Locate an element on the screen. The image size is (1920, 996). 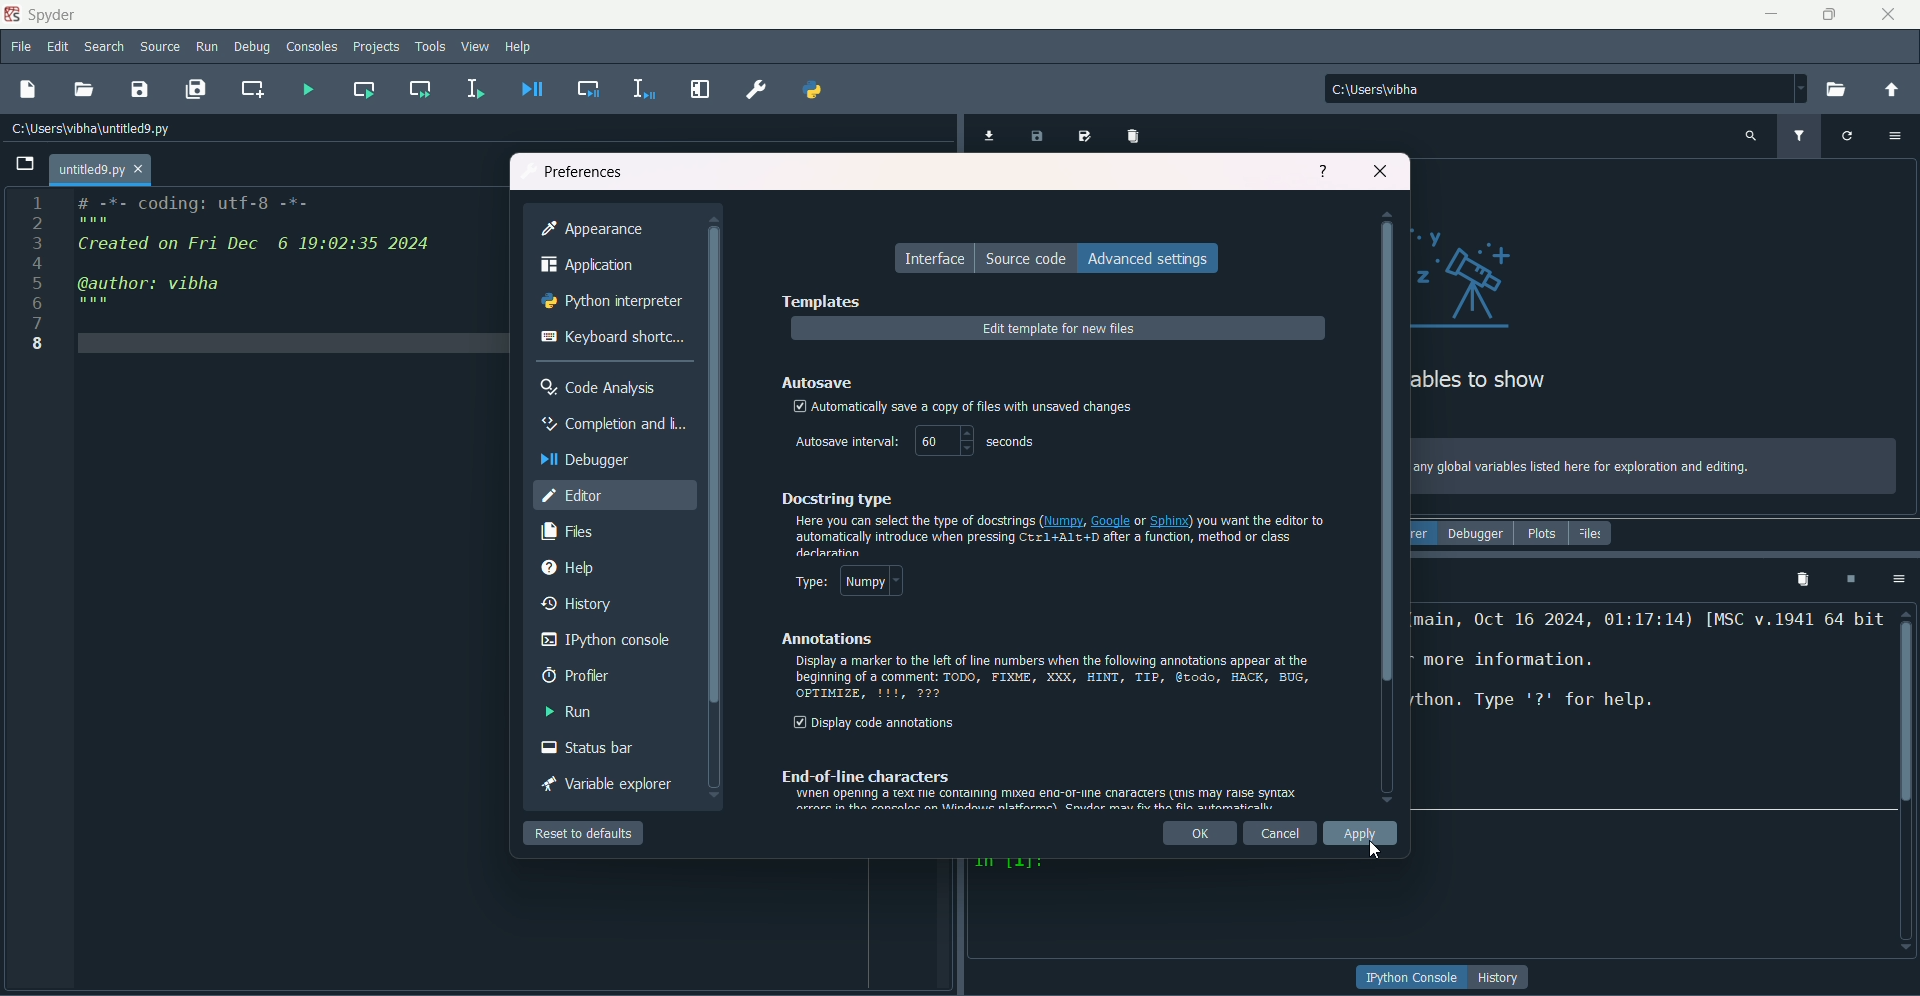
debug is located at coordinates (253, 48).